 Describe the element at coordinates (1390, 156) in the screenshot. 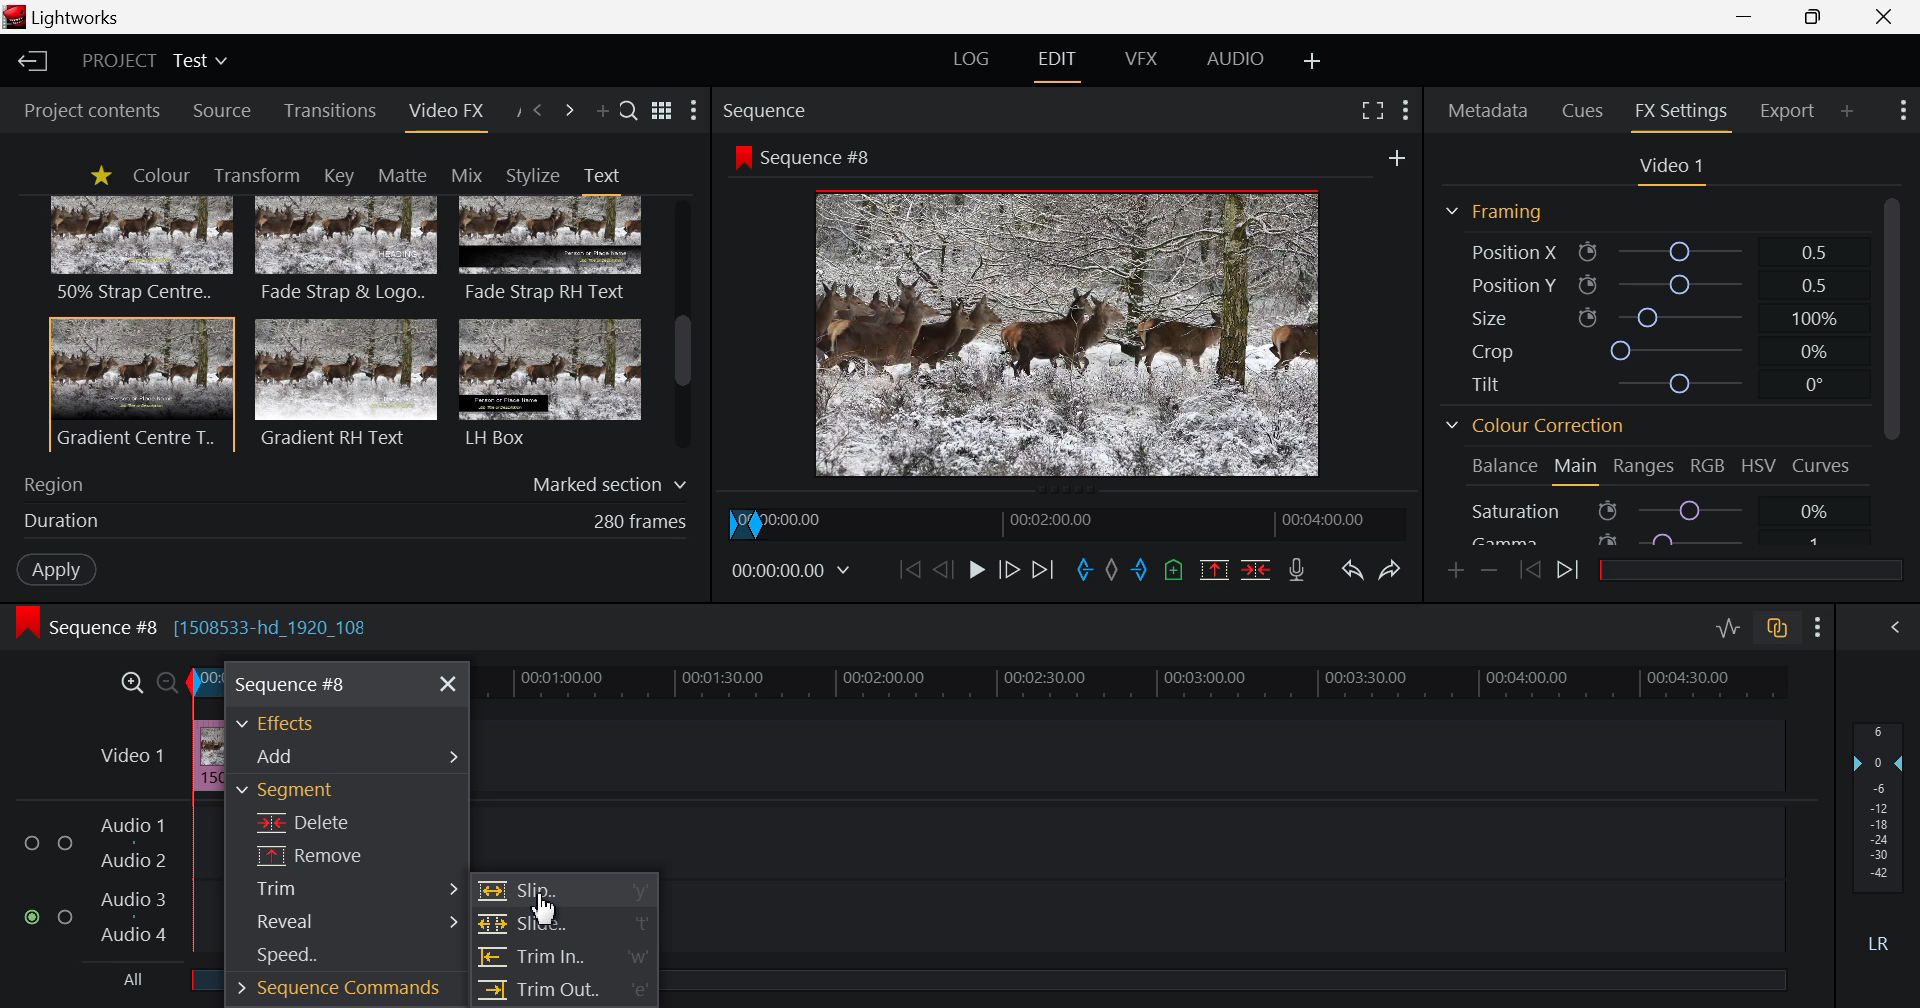

I see `Add` at that location.